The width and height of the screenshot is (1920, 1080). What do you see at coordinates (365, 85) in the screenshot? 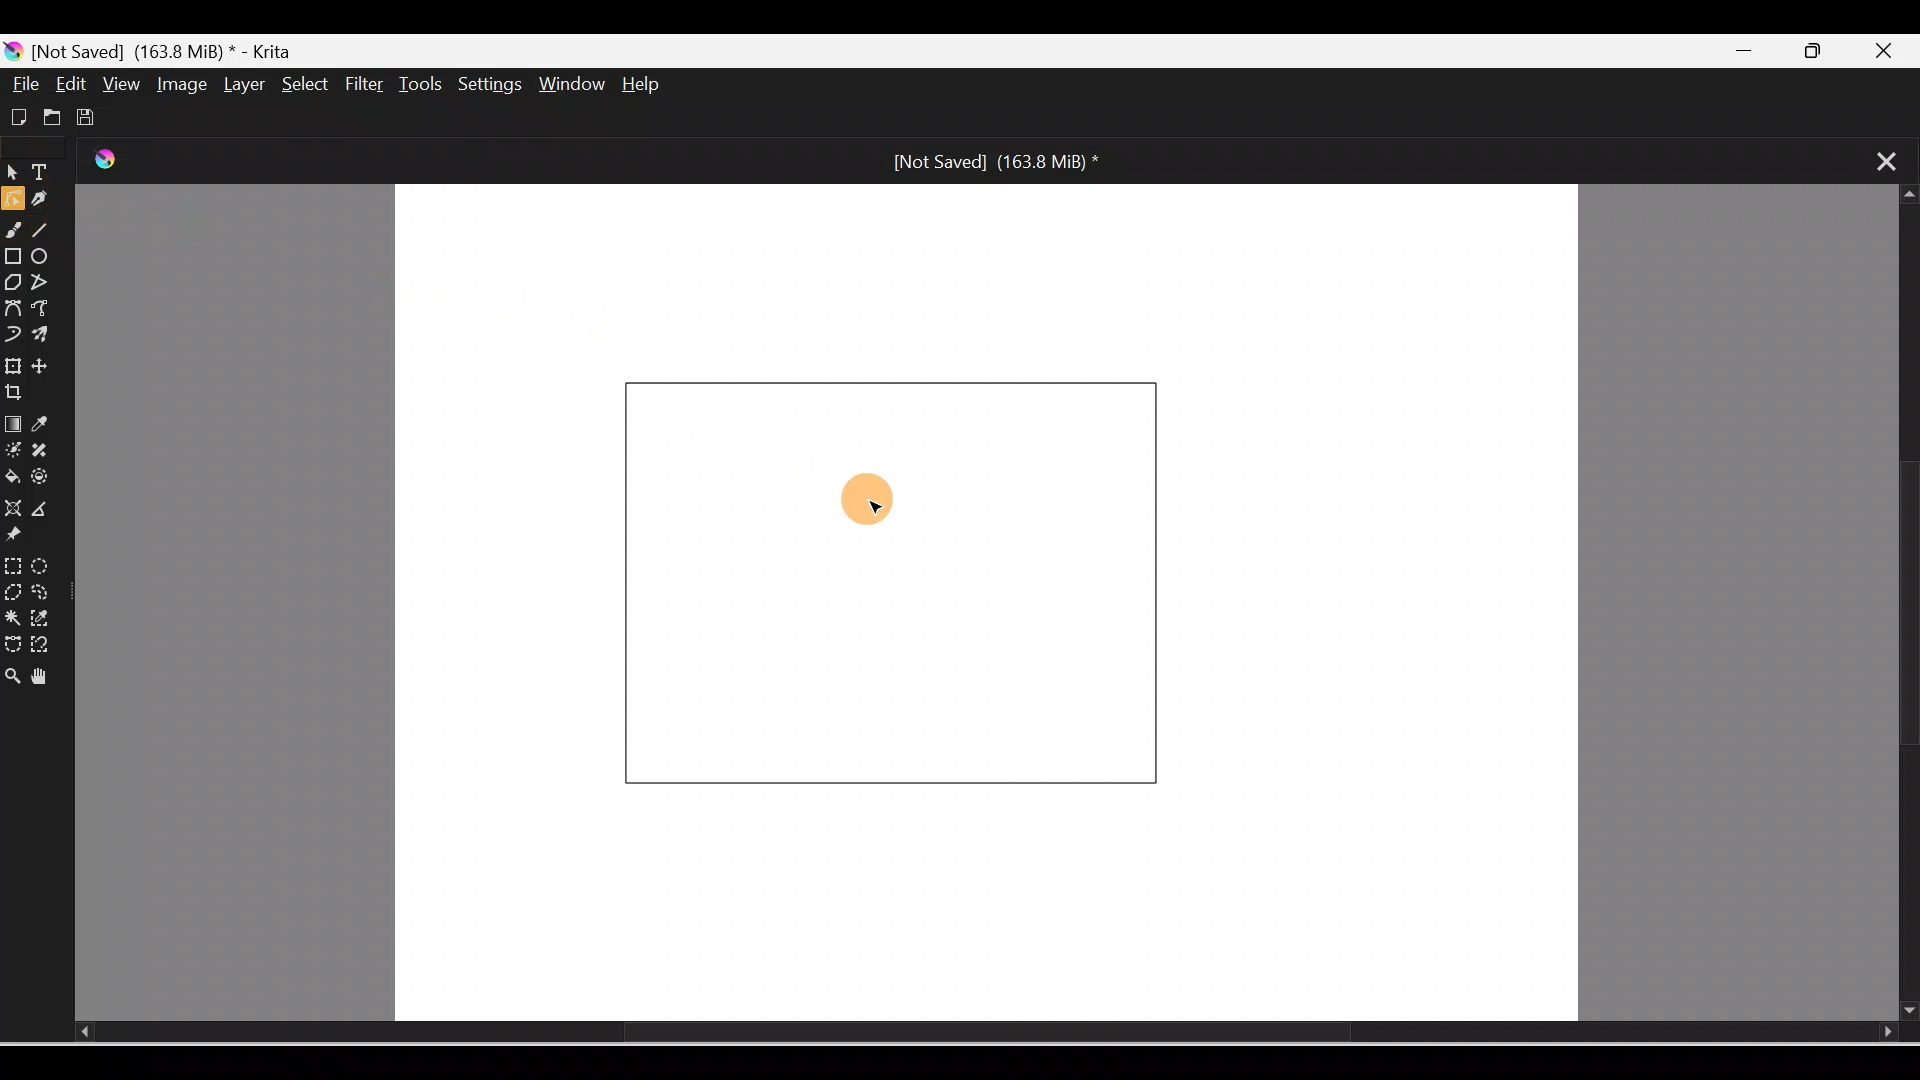
I see `Filter` at bounding box center [365, 85].